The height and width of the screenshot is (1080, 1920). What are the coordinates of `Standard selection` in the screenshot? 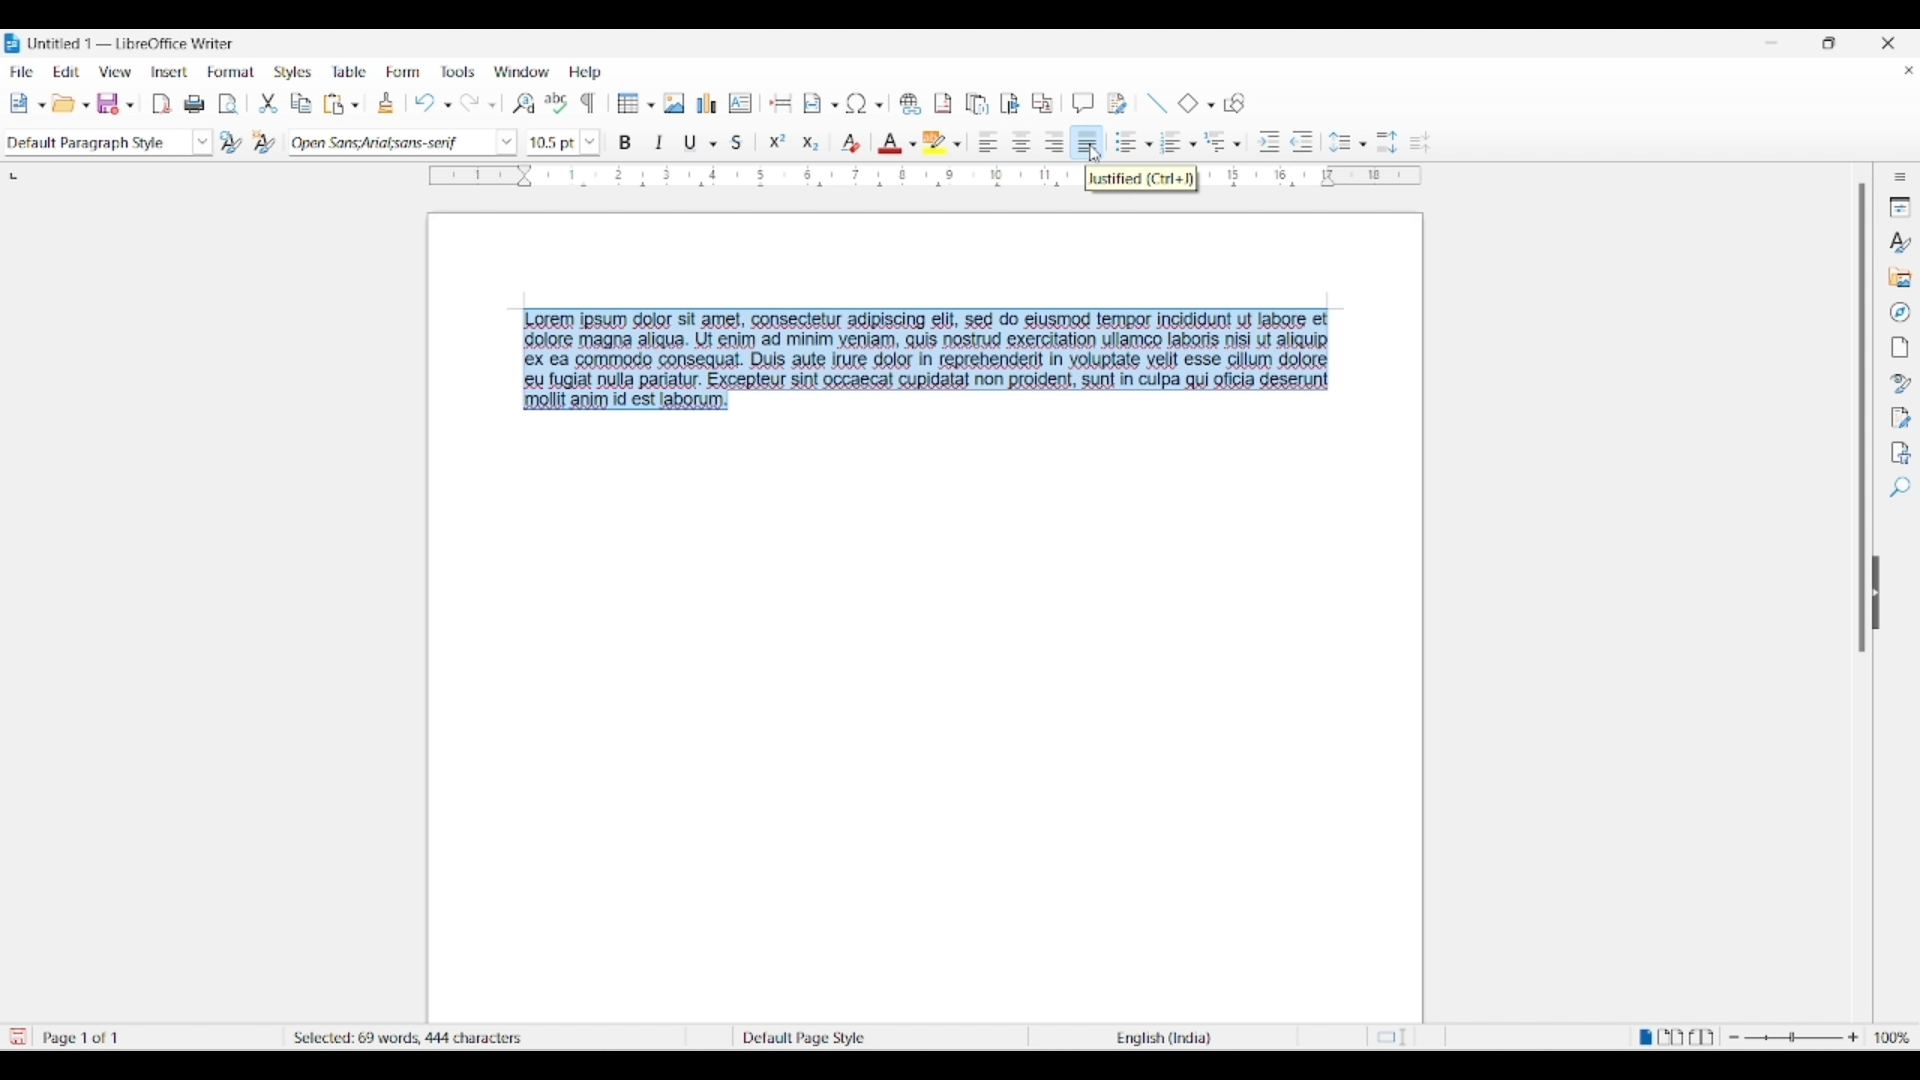 It's located at (1397, 1038).